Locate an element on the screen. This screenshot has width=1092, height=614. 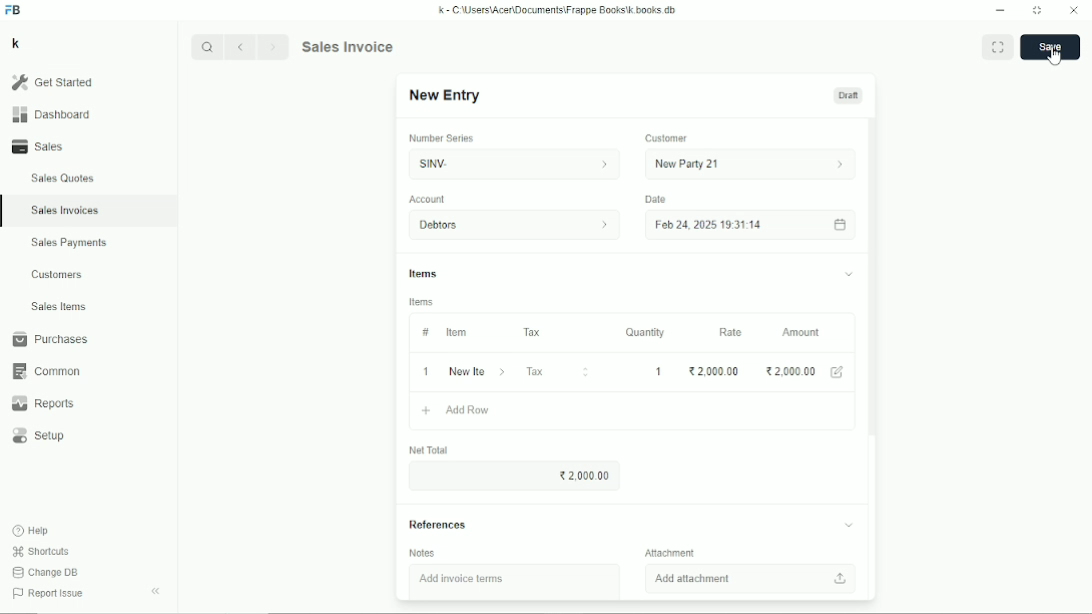
Number series is located at coordinates (442, 138).